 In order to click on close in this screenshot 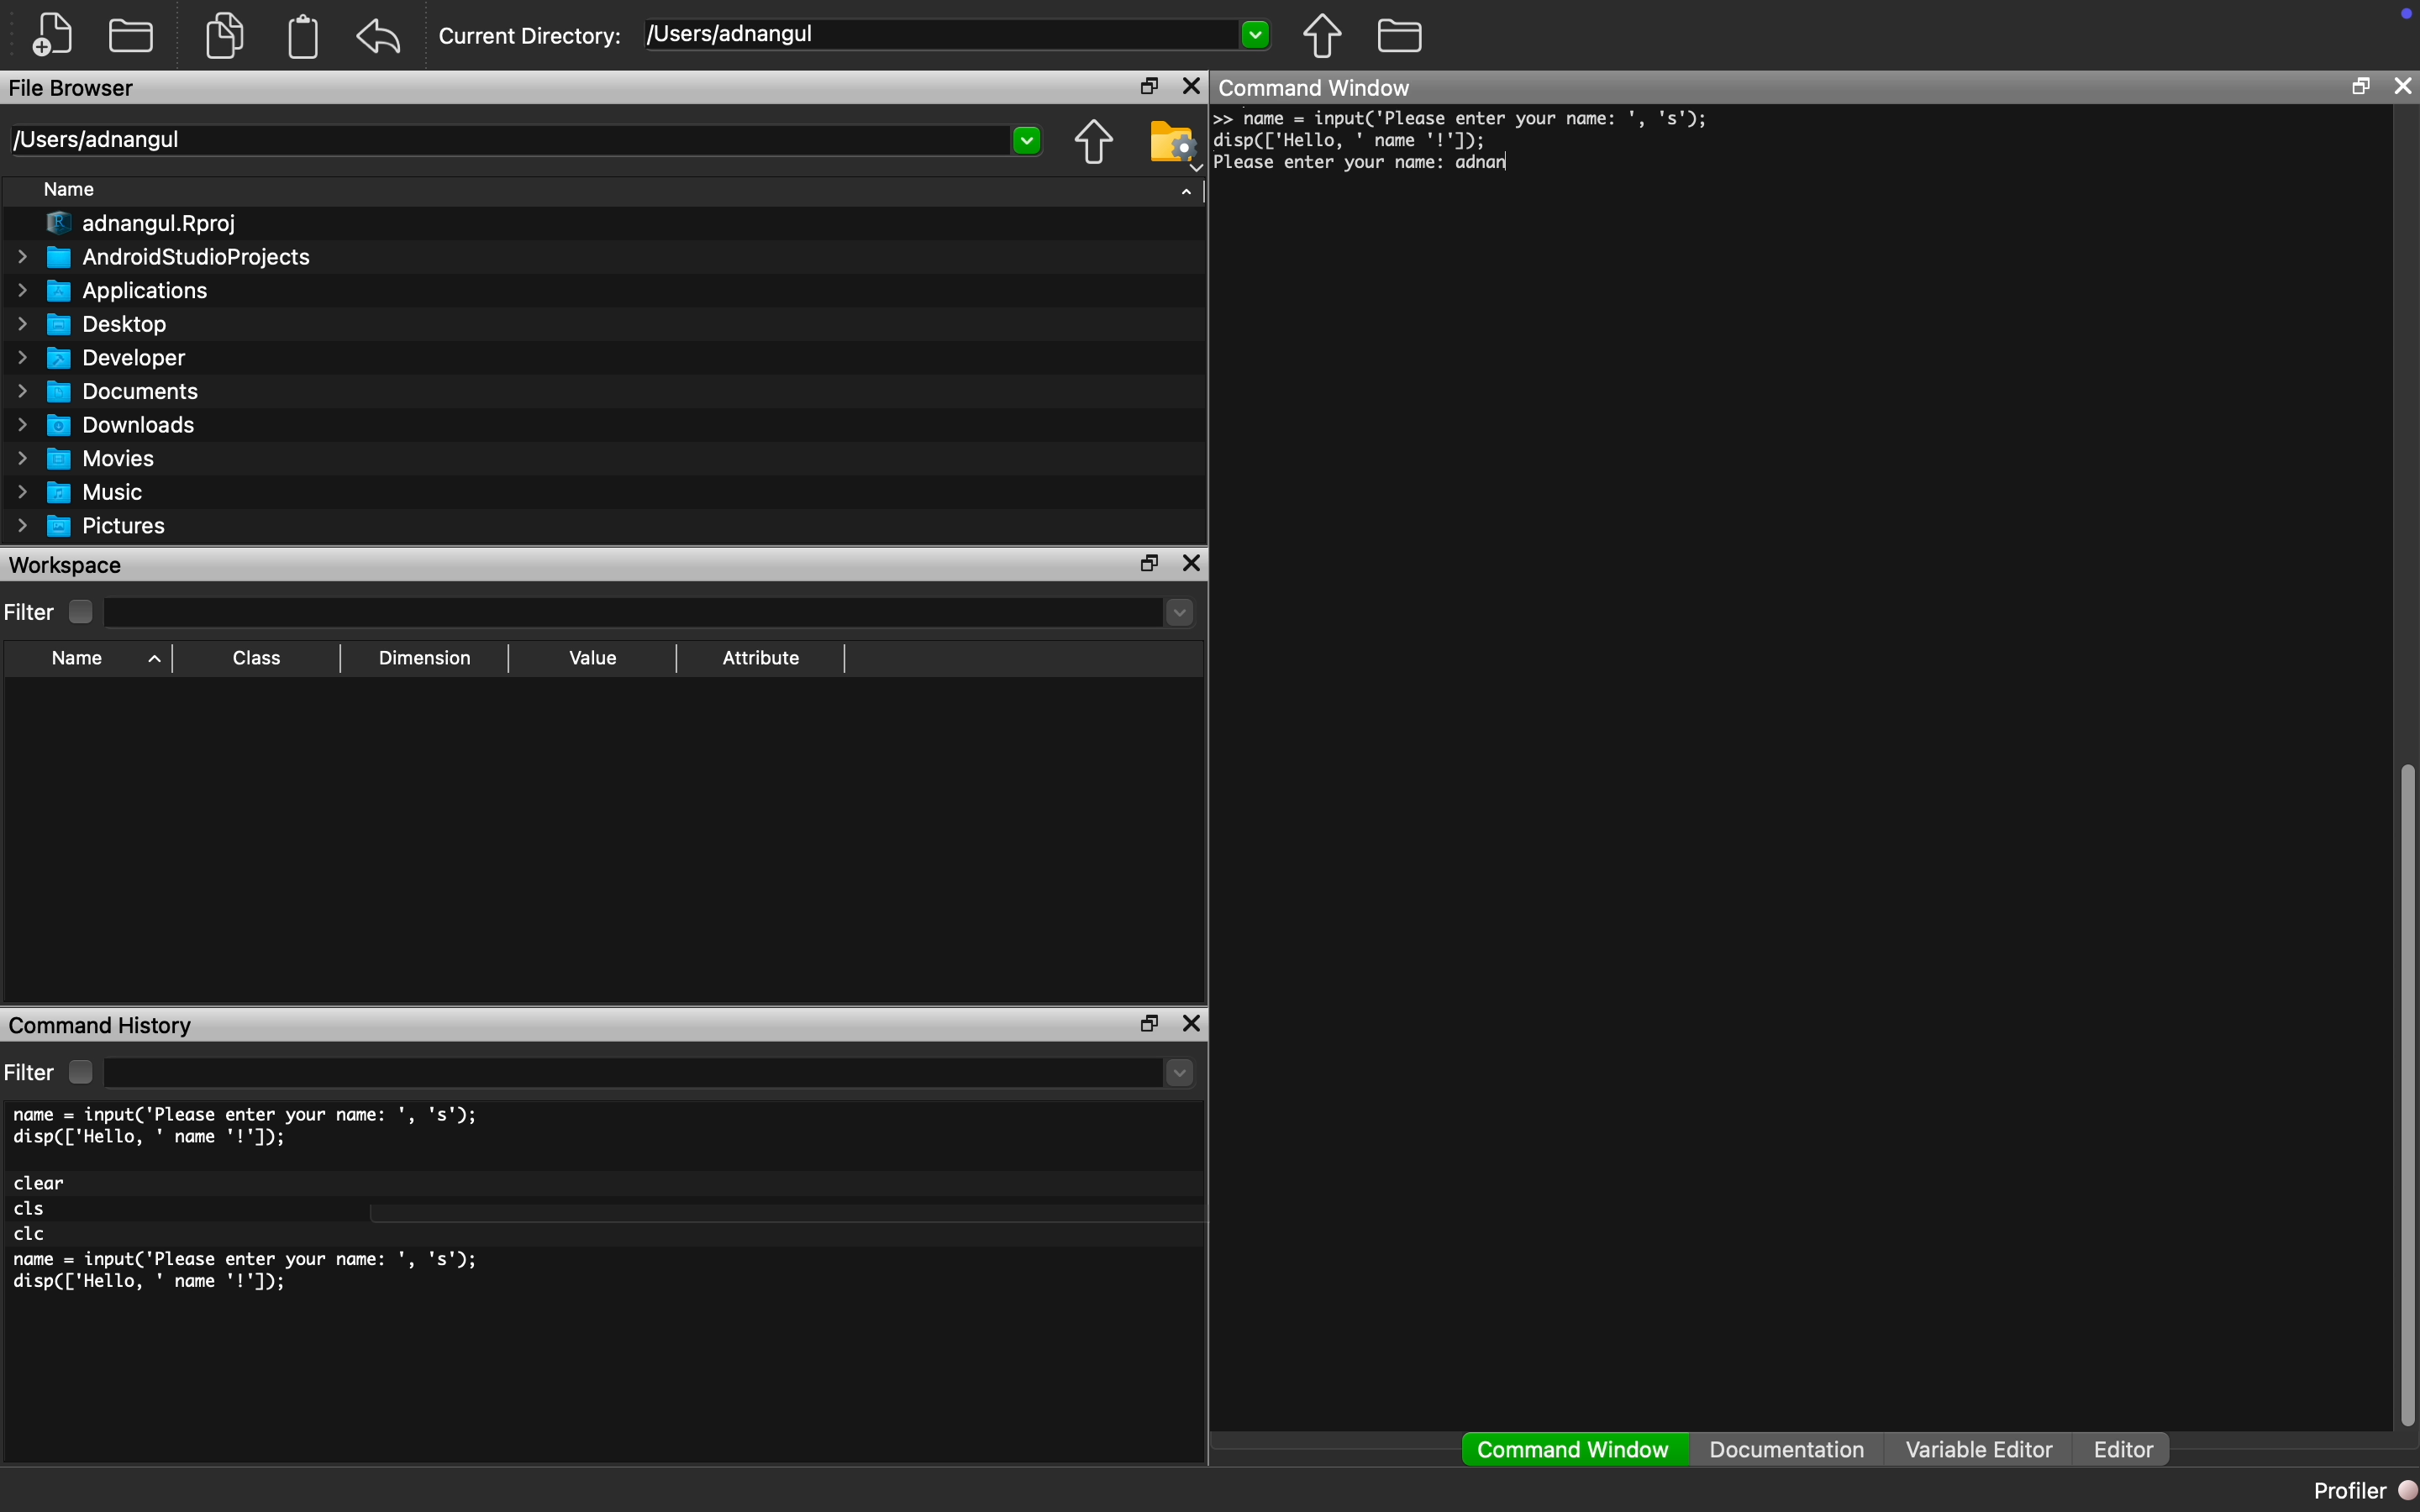, I will do `click(1194, 85)`.